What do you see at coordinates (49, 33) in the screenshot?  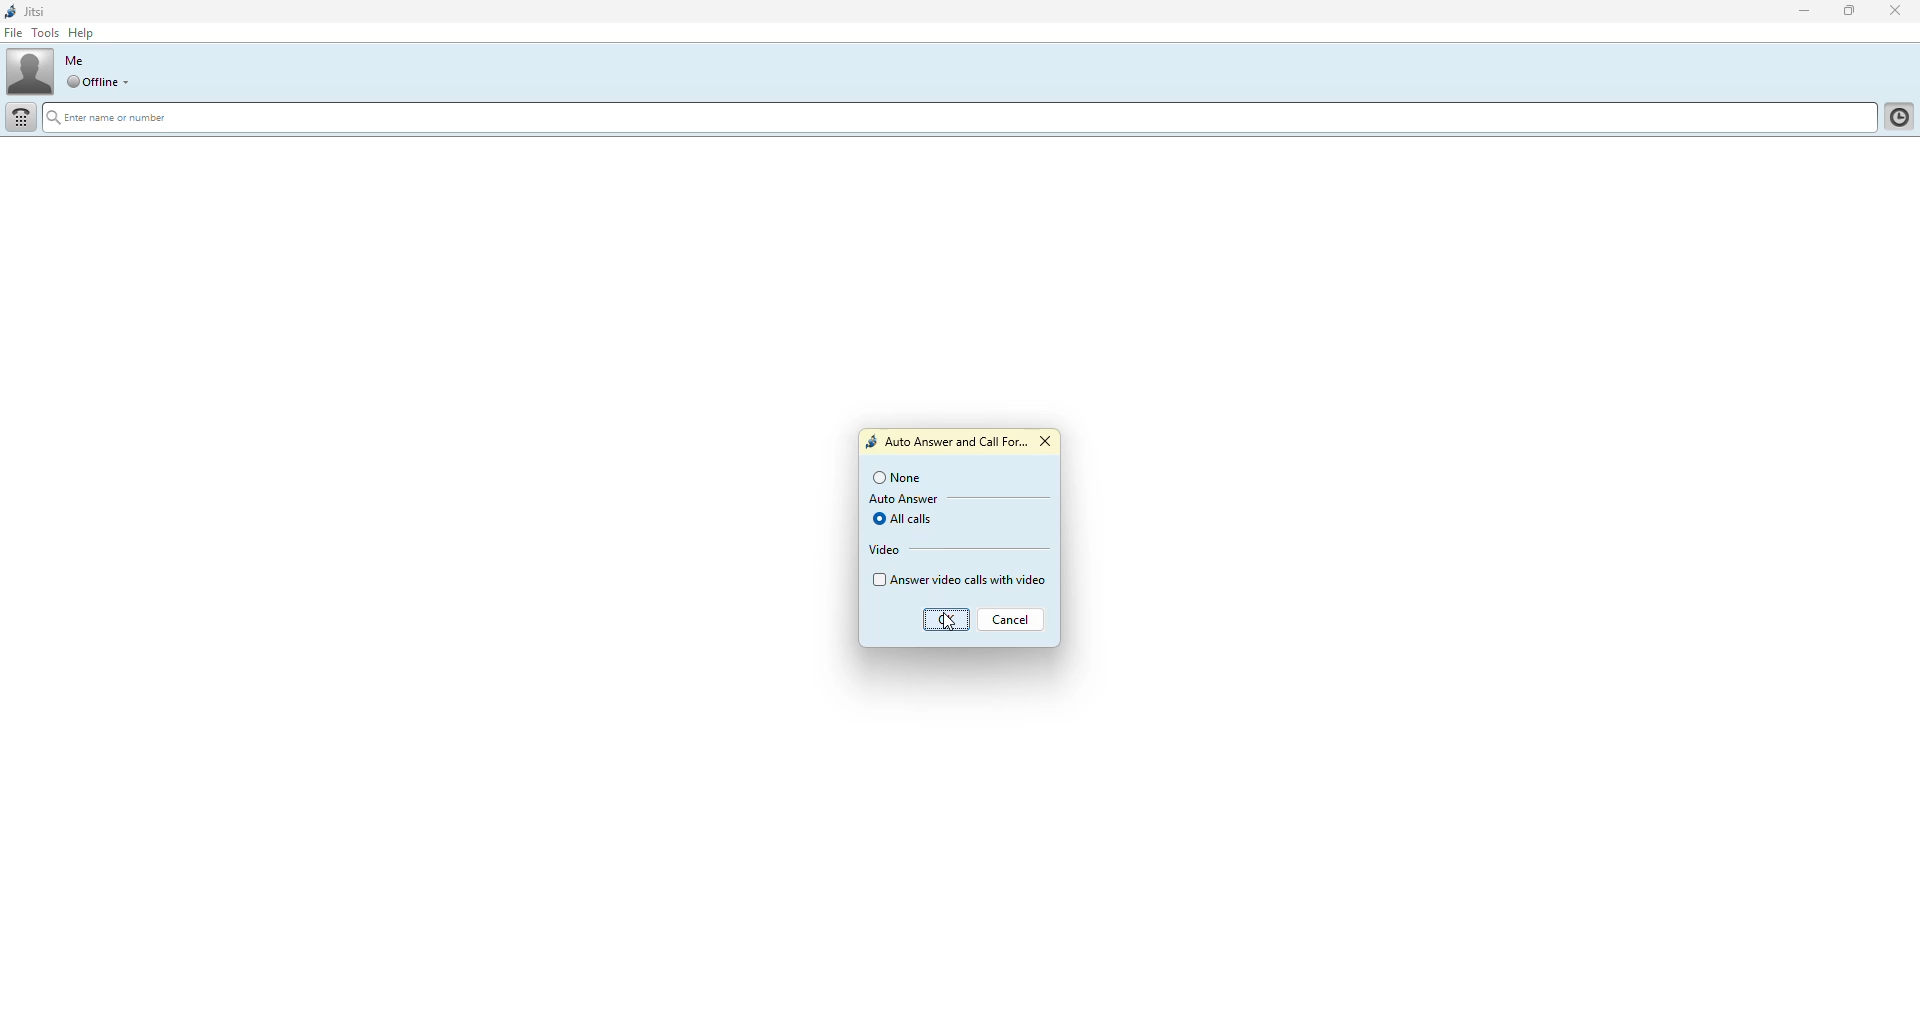 I see `tools` at bounding box center [49, 33].